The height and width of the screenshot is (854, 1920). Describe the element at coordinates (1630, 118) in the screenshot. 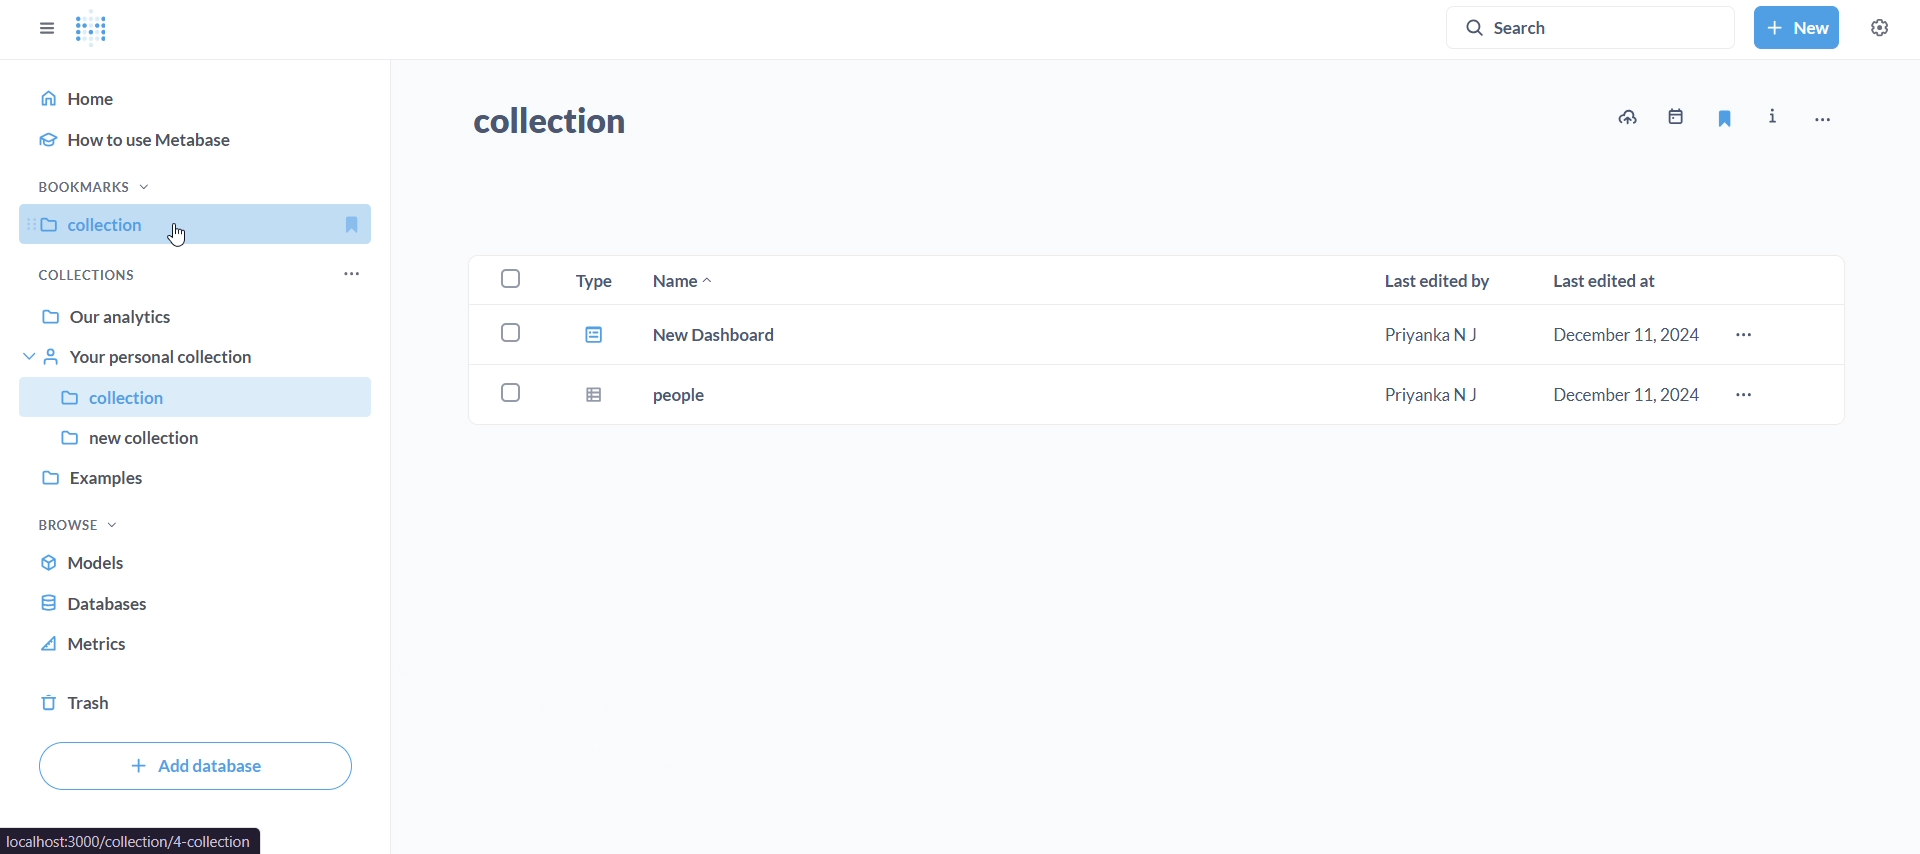

I see `upload to collection` at that location.